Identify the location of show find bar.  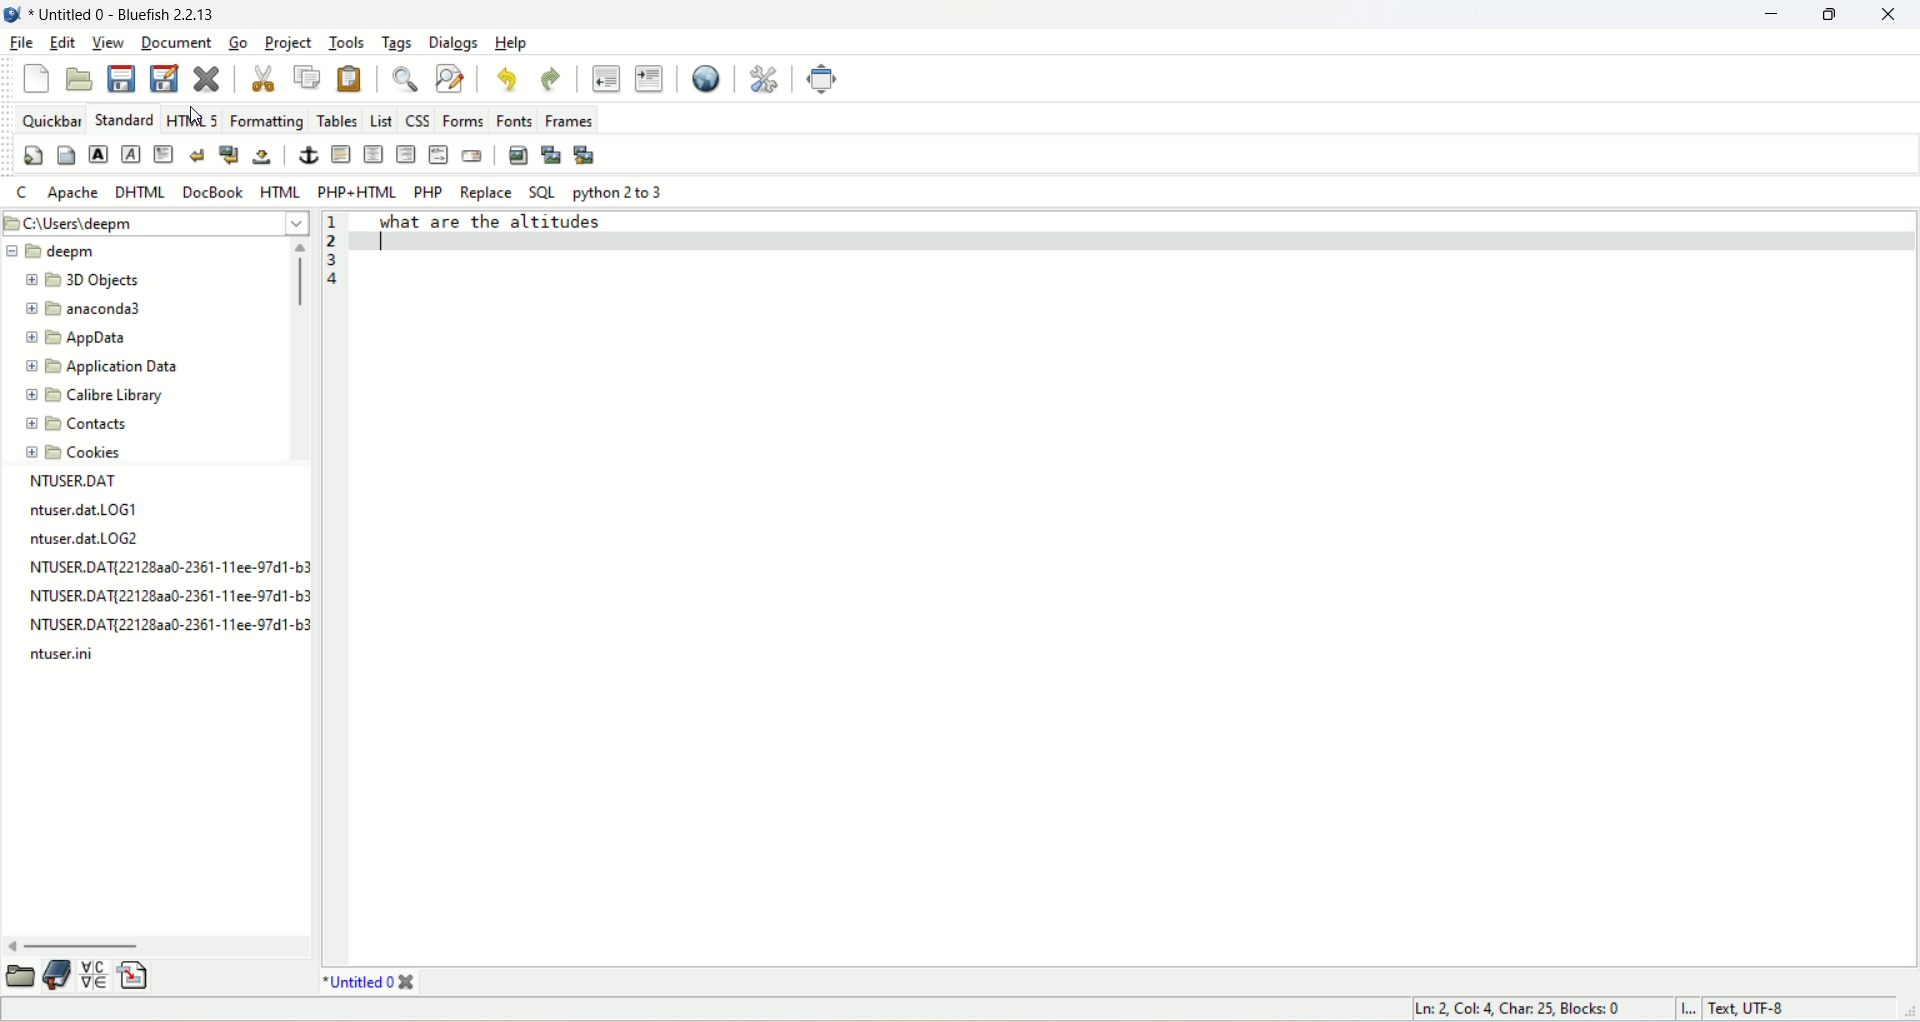
(408, 81).